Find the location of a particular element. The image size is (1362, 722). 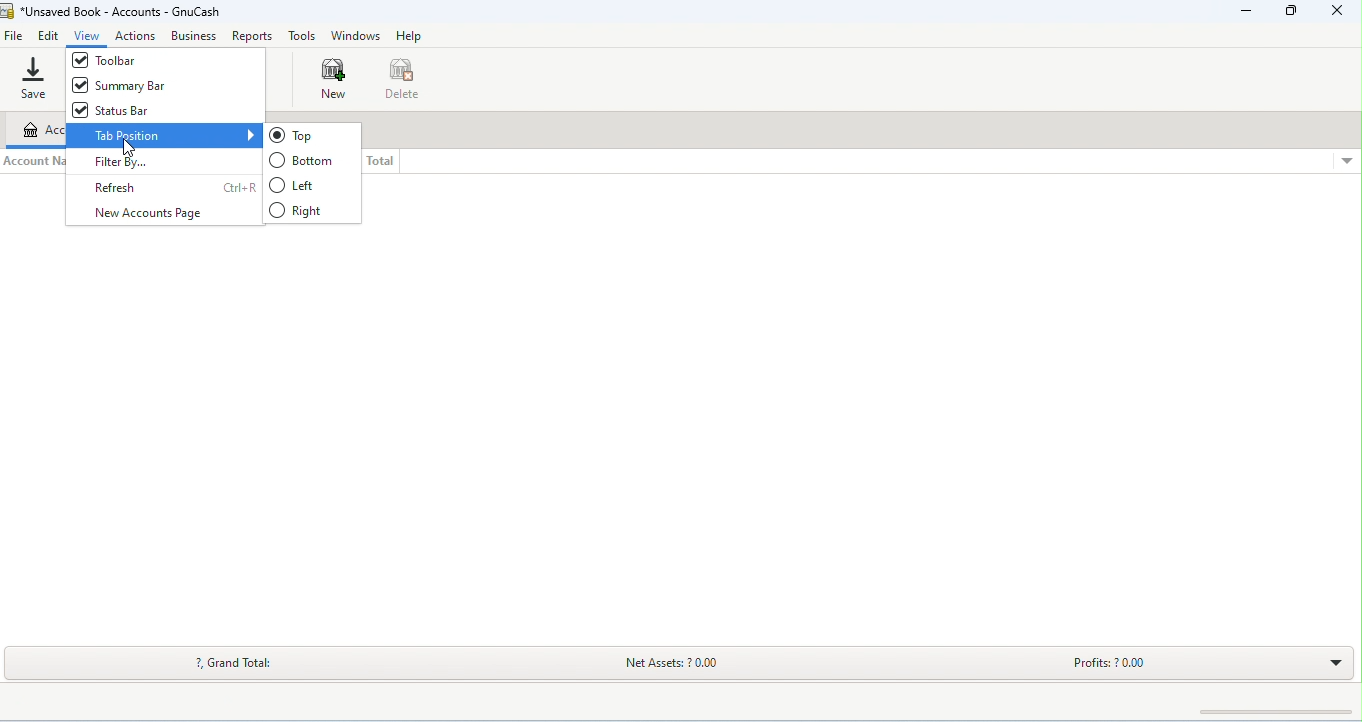

reports is located at coordinates (253, 35).